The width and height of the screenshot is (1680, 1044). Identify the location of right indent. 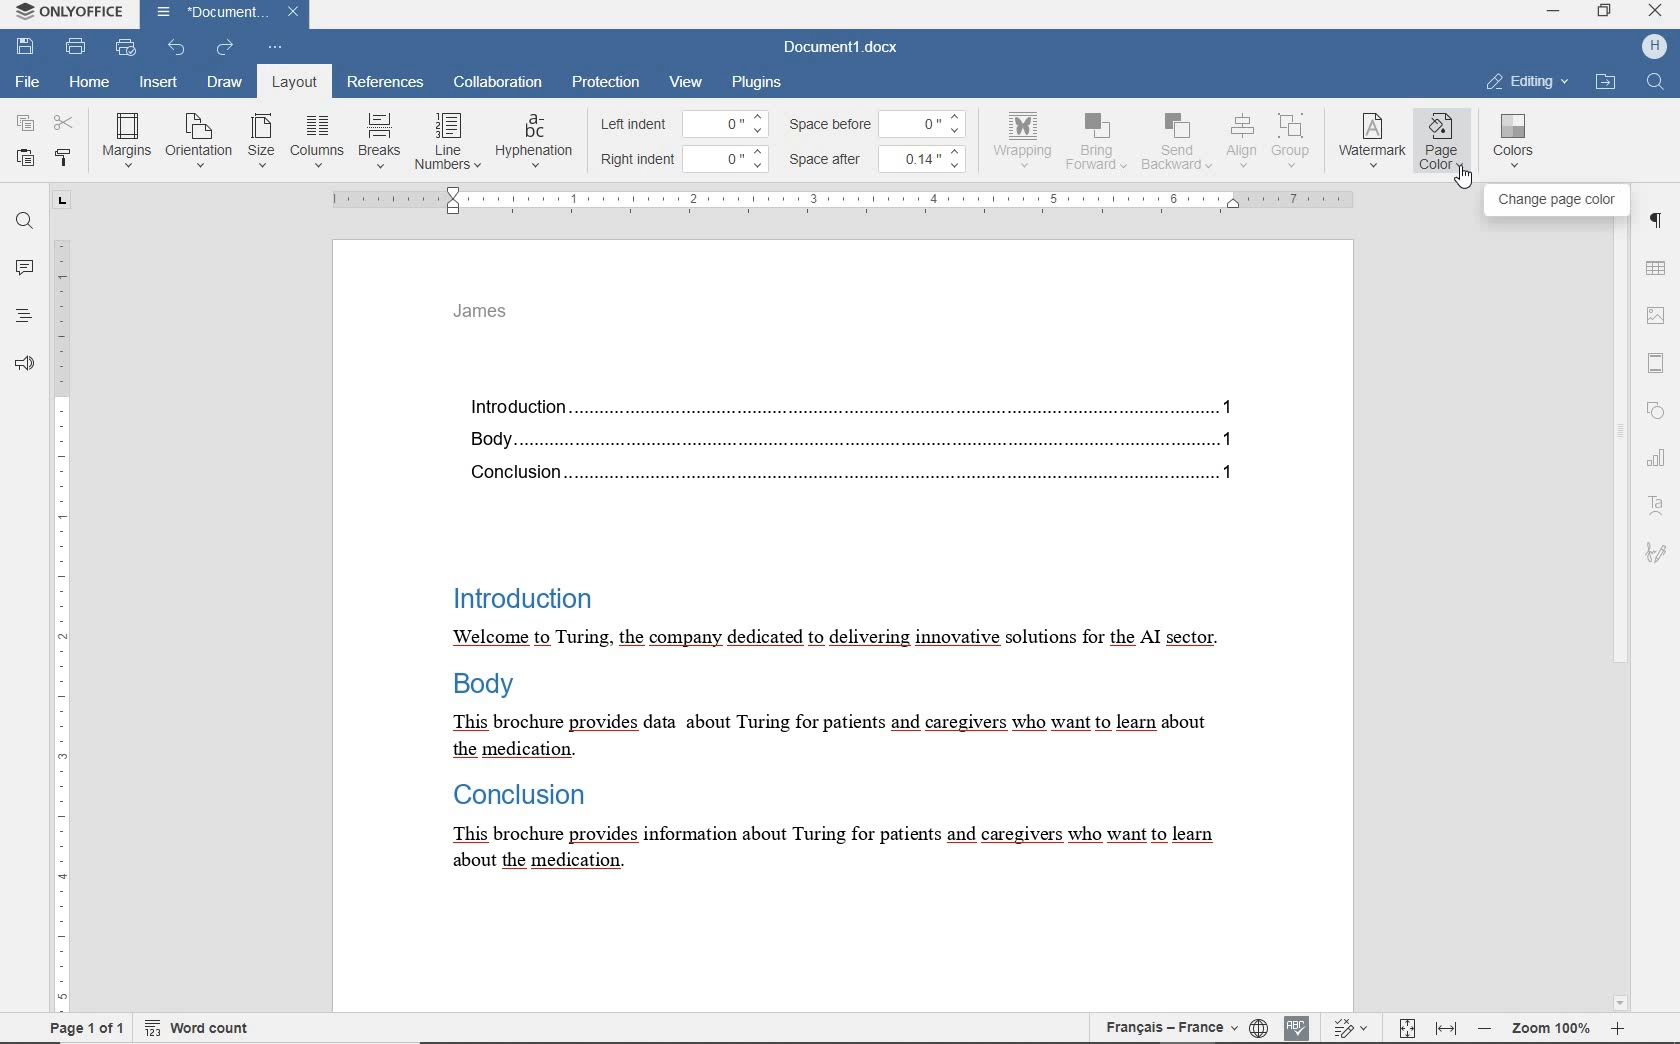
(635, 159).